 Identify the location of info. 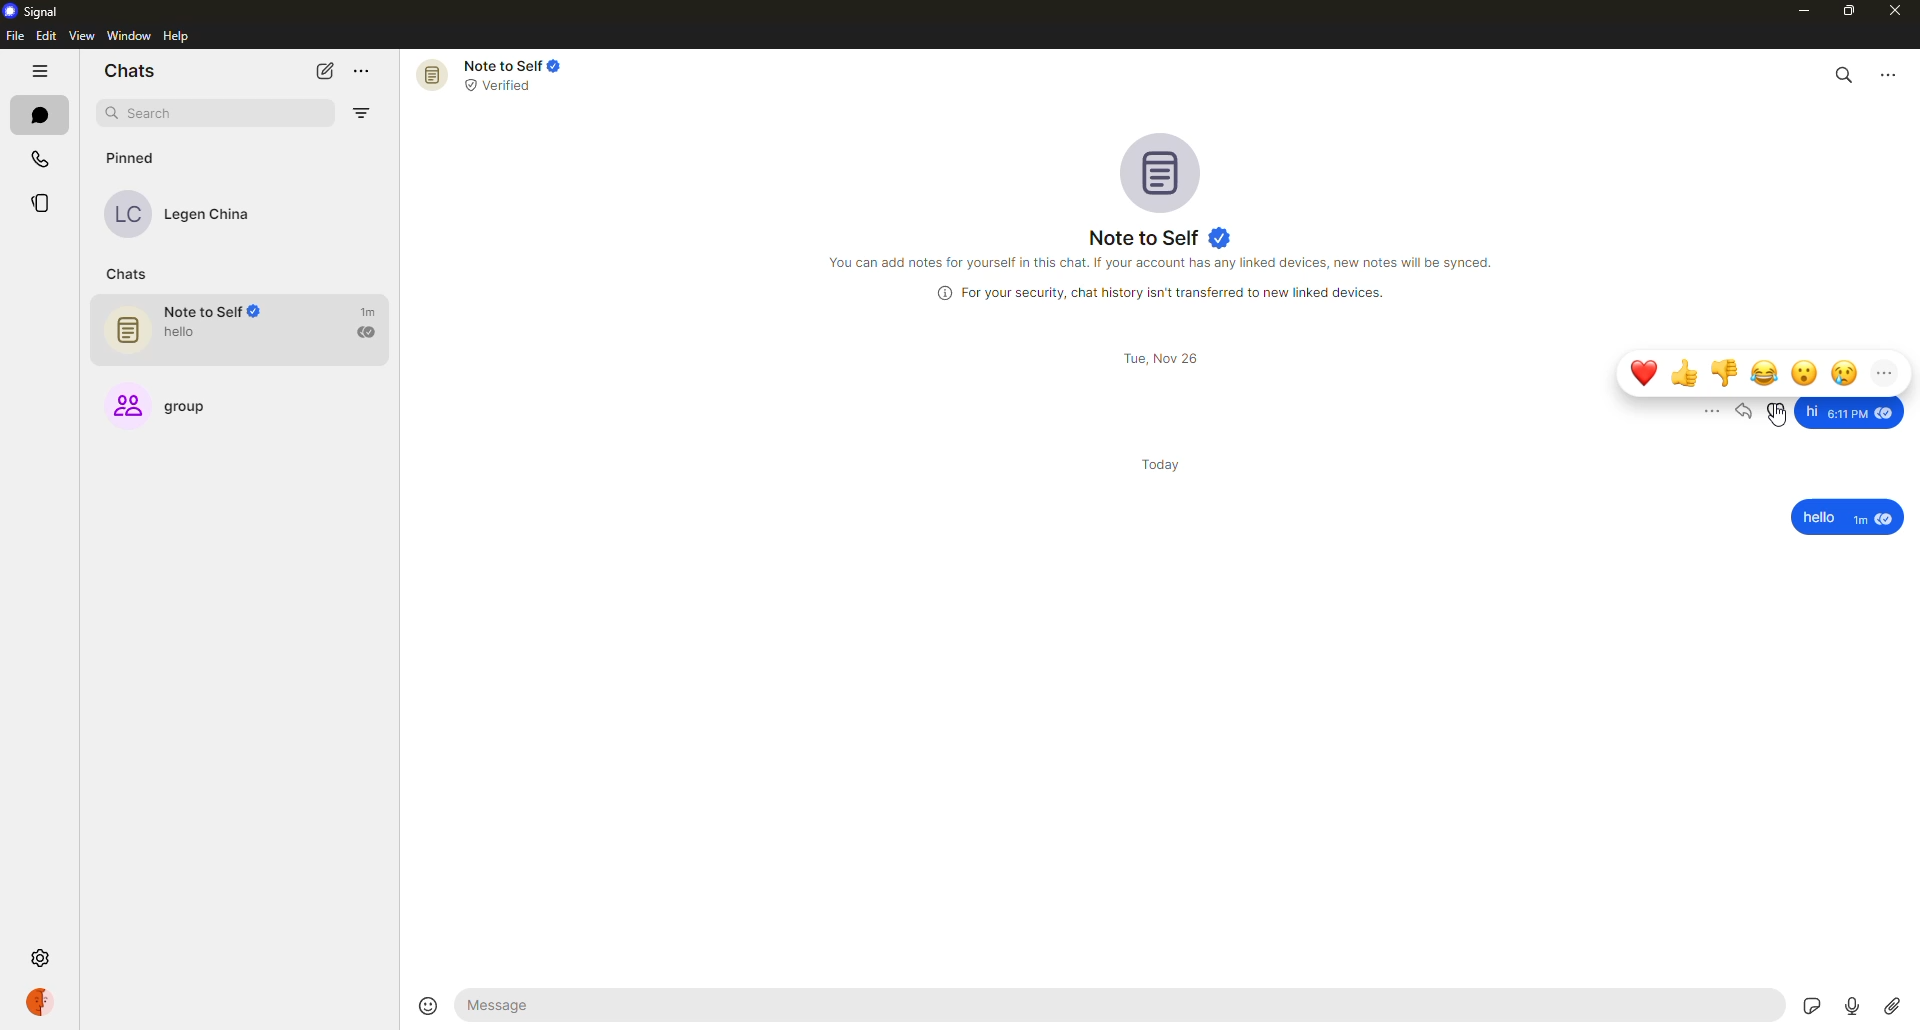
(1164, 292).